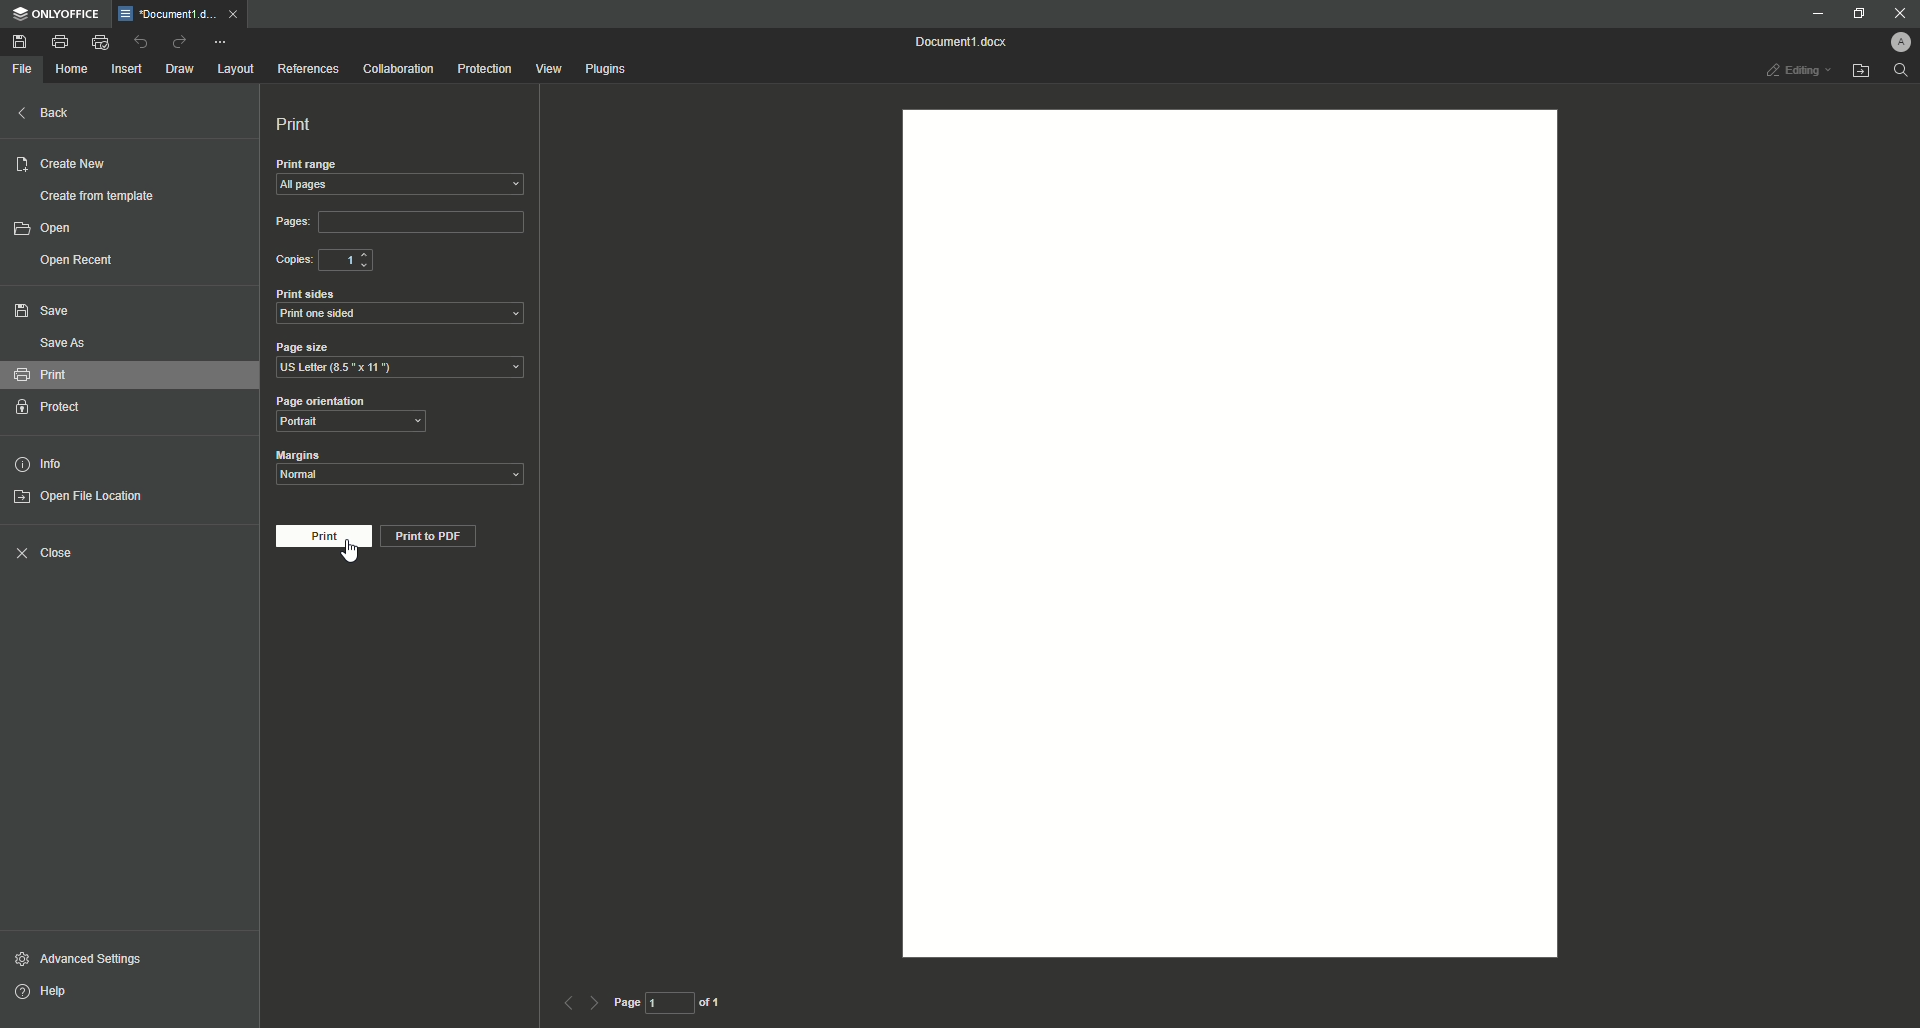 The image size is (1920, 1028). Describe the element at coordinates (343, 399) in the screenshot. I see `Page Orientation` at that location.